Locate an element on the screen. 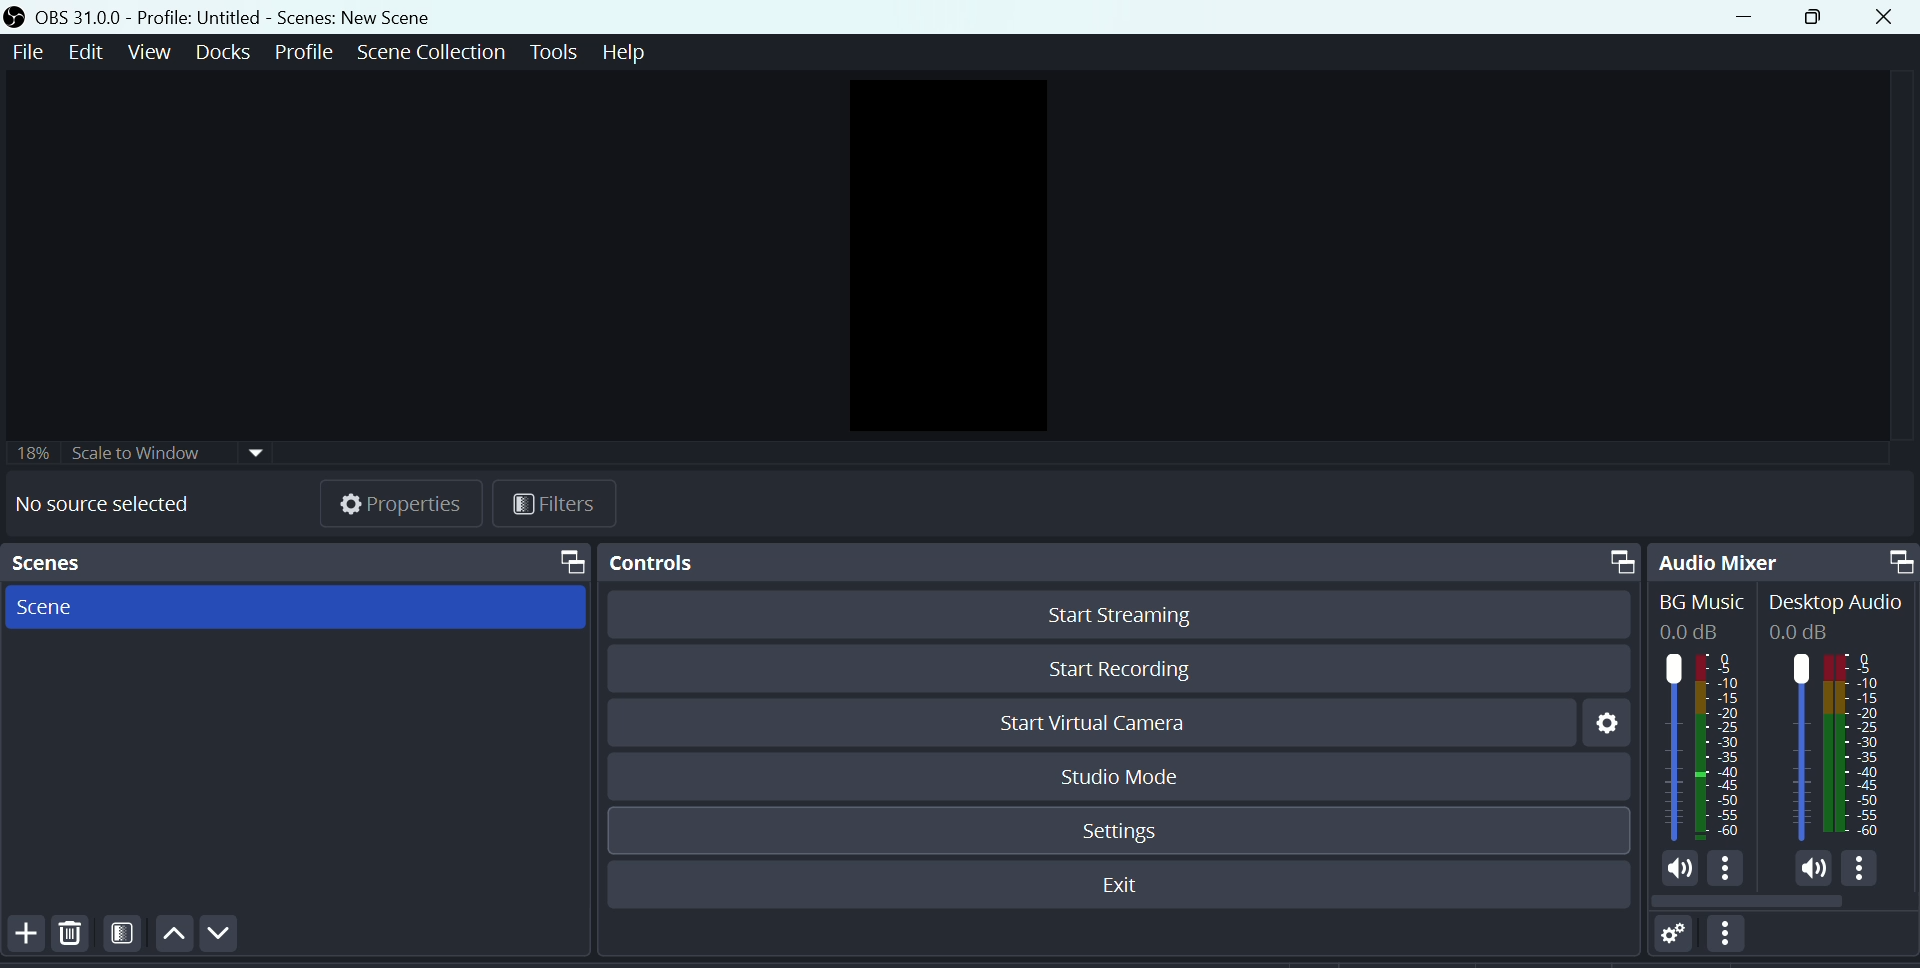  Filtres is located at coordinates (559, 505).